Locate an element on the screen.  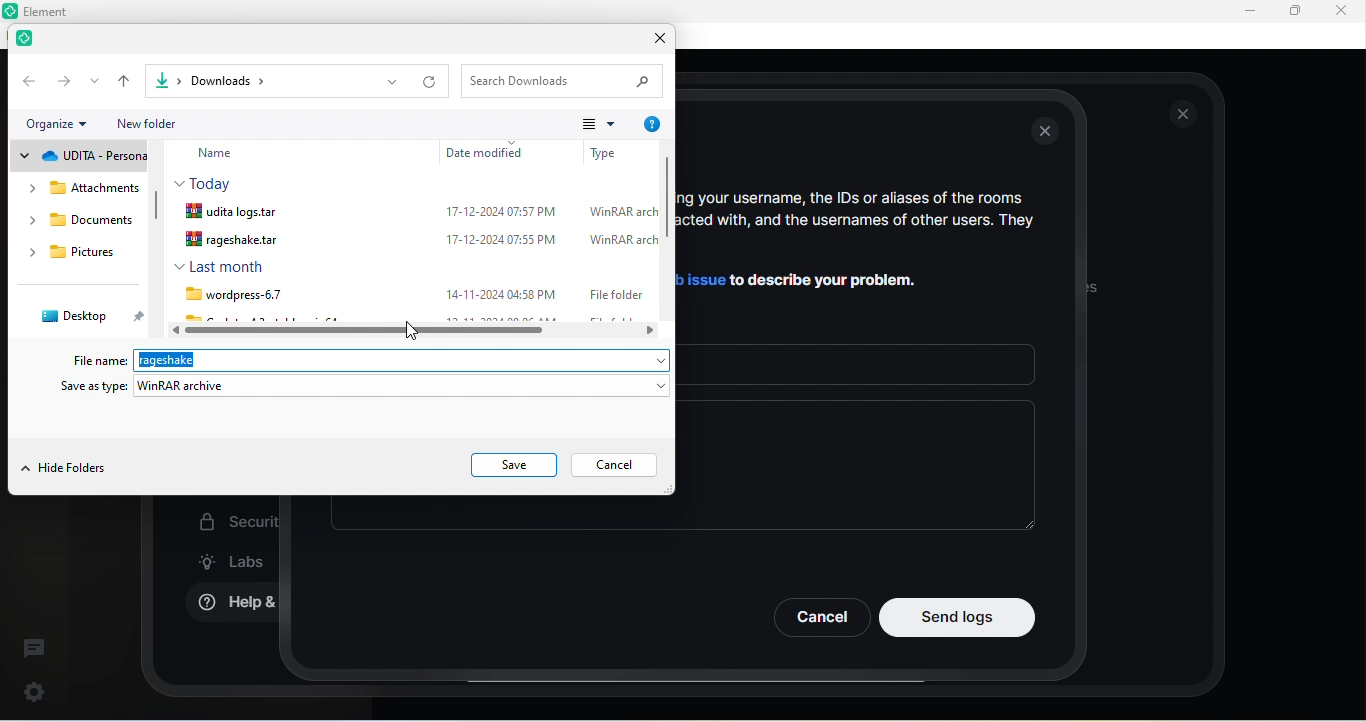
close is located at coordinates (1048, 133).